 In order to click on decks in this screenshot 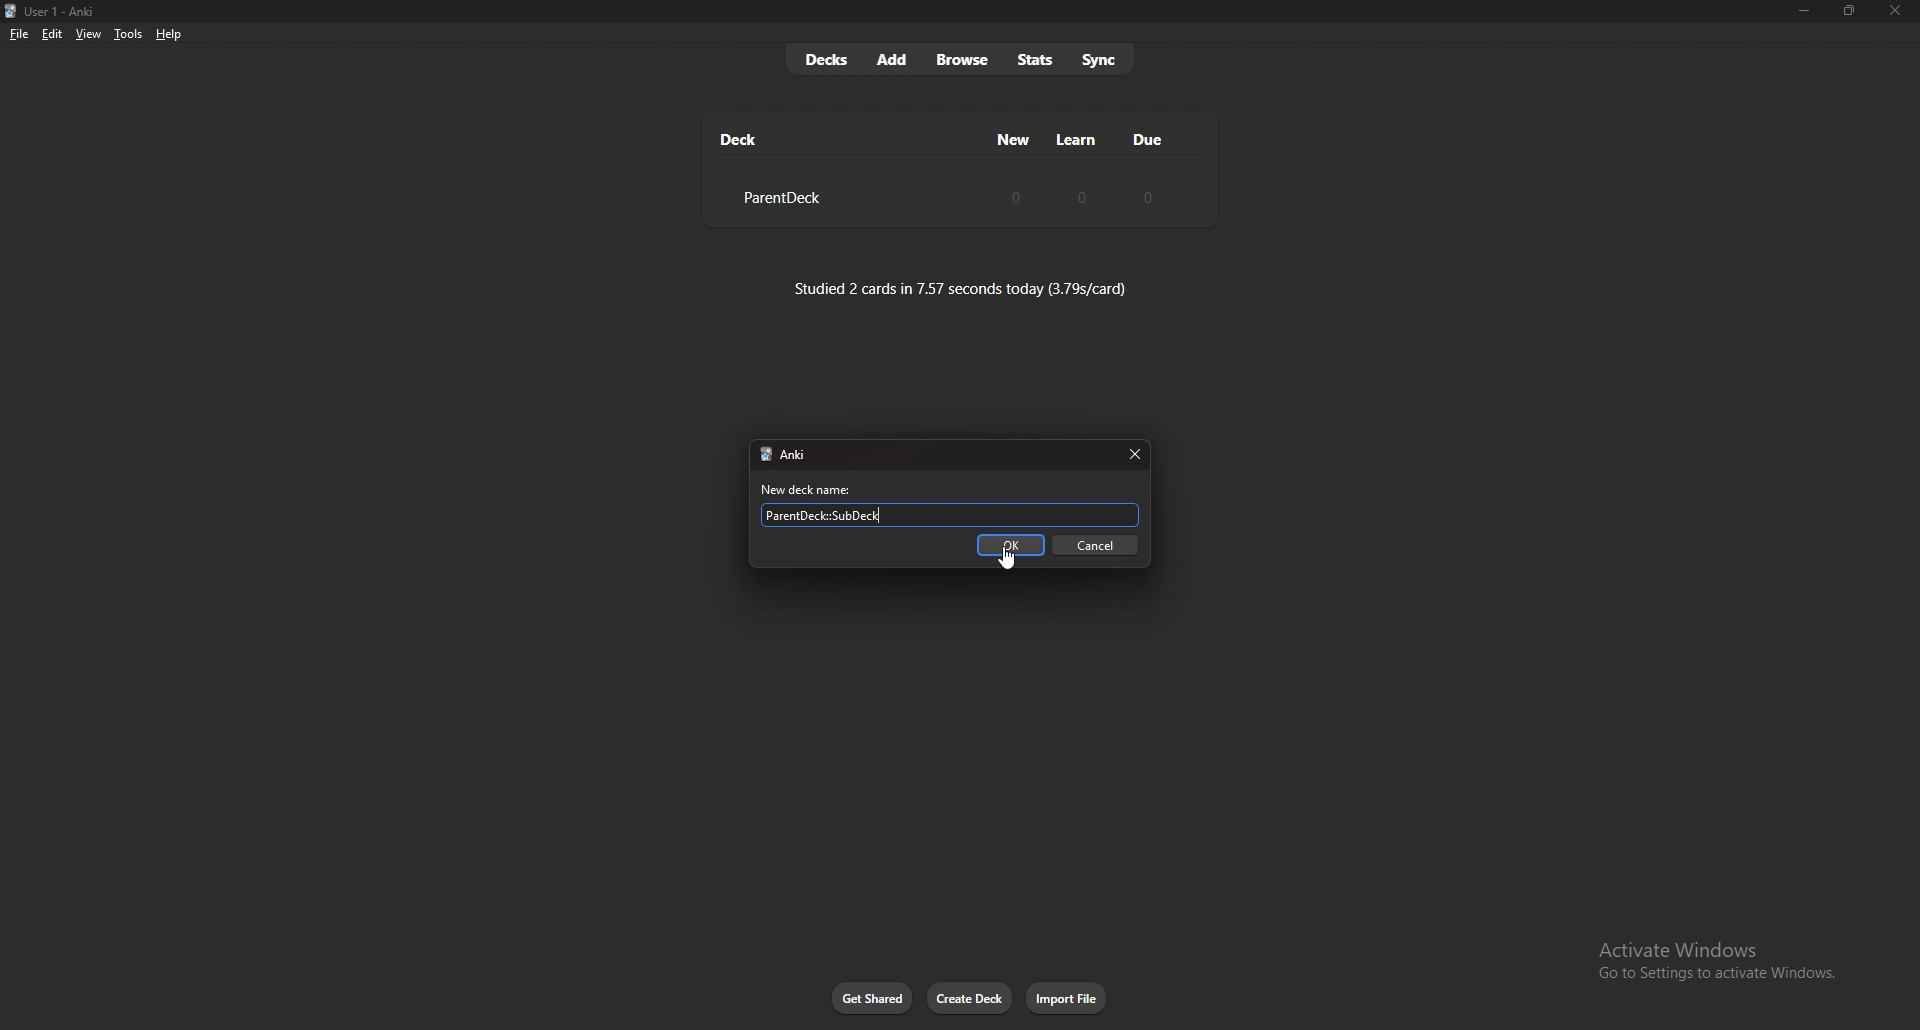, I will do `click(826, 60)`.